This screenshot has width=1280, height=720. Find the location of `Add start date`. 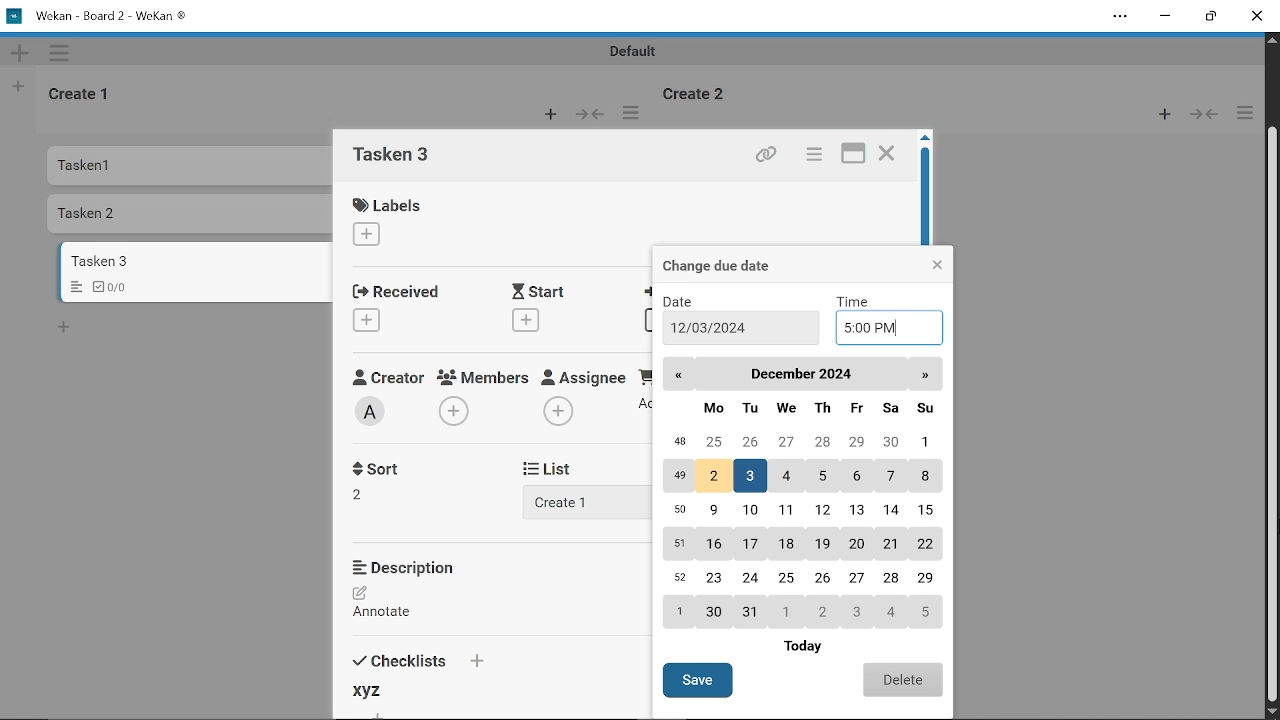

Add start date is located at coordinates (524, 319).